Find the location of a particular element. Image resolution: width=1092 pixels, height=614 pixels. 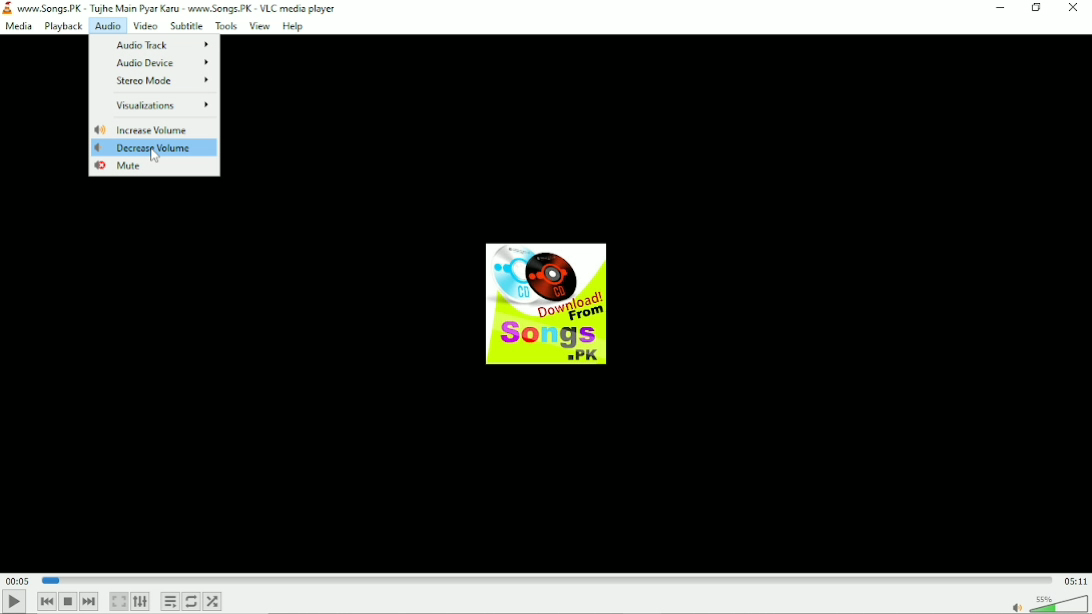

cursor is located at coordinates (156, 154).